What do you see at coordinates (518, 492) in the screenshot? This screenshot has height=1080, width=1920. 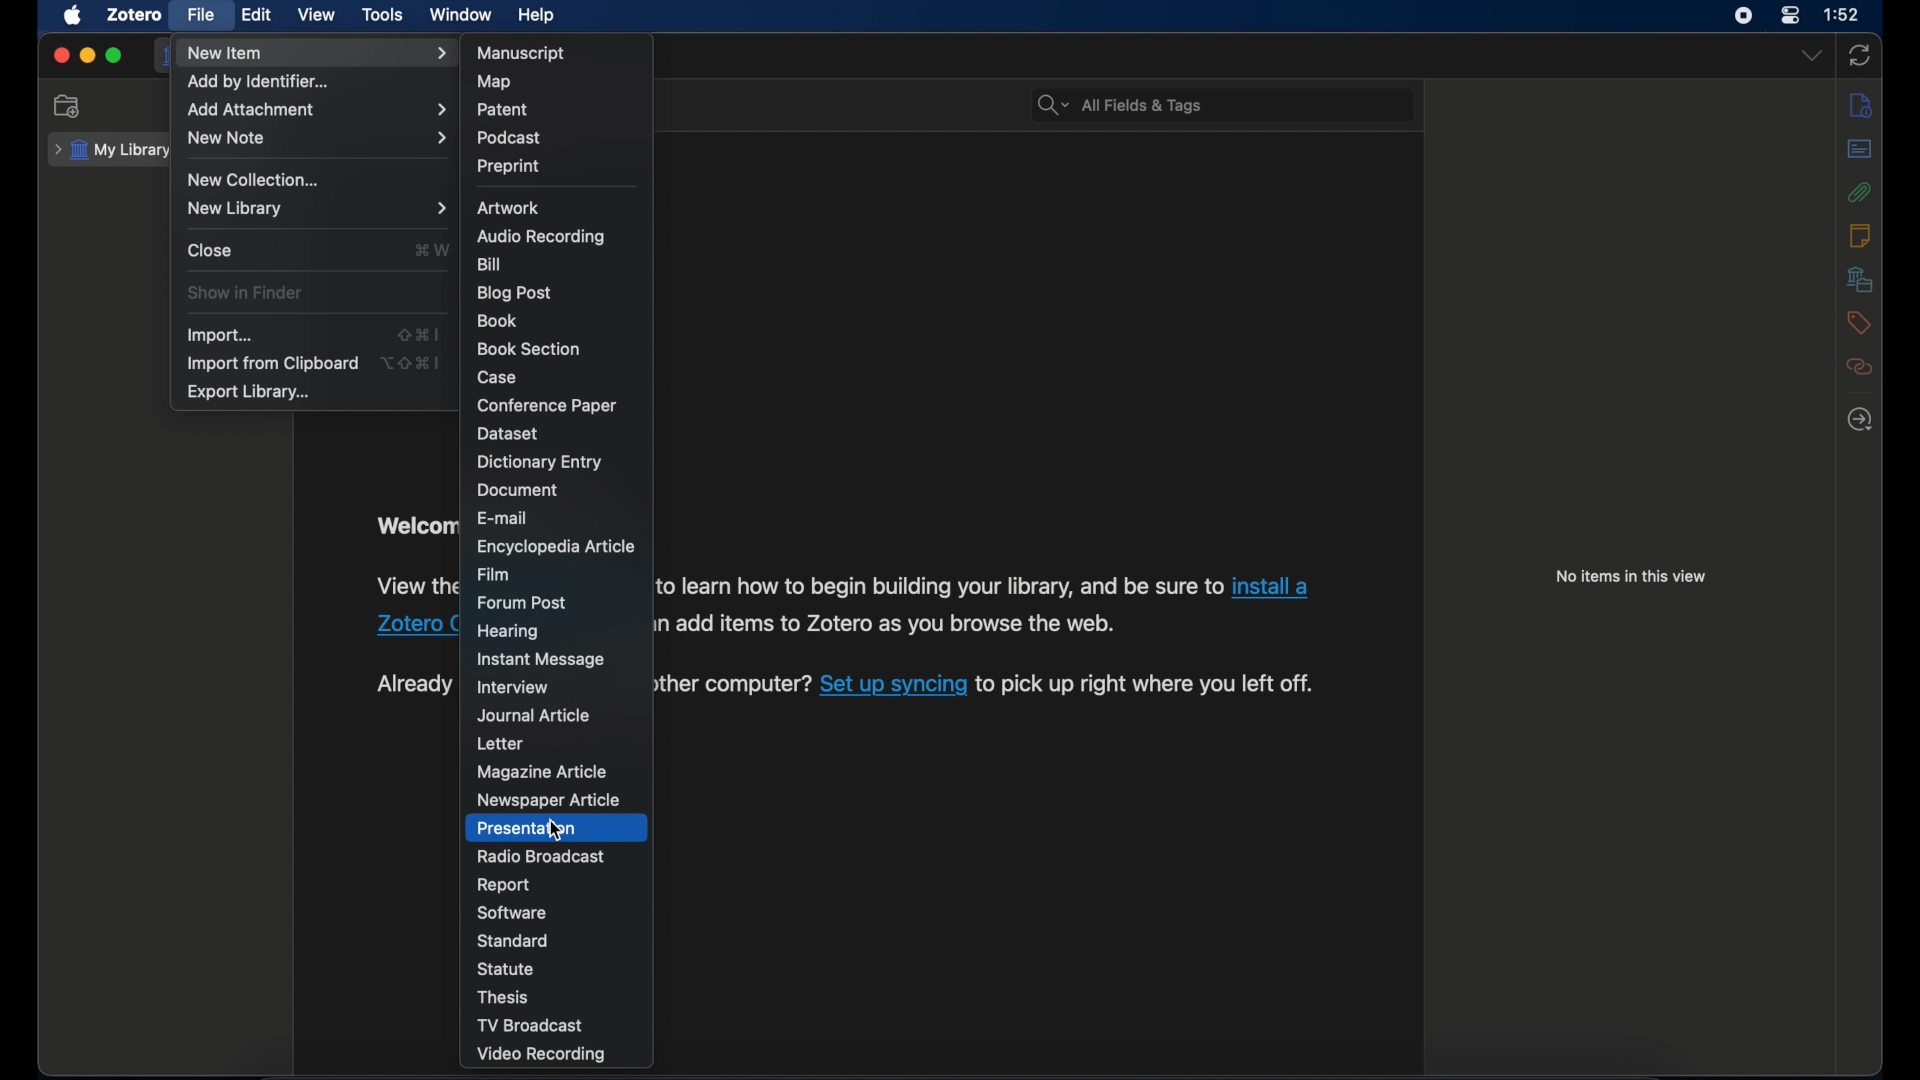 I see `document` at bounding box center [518, 492].